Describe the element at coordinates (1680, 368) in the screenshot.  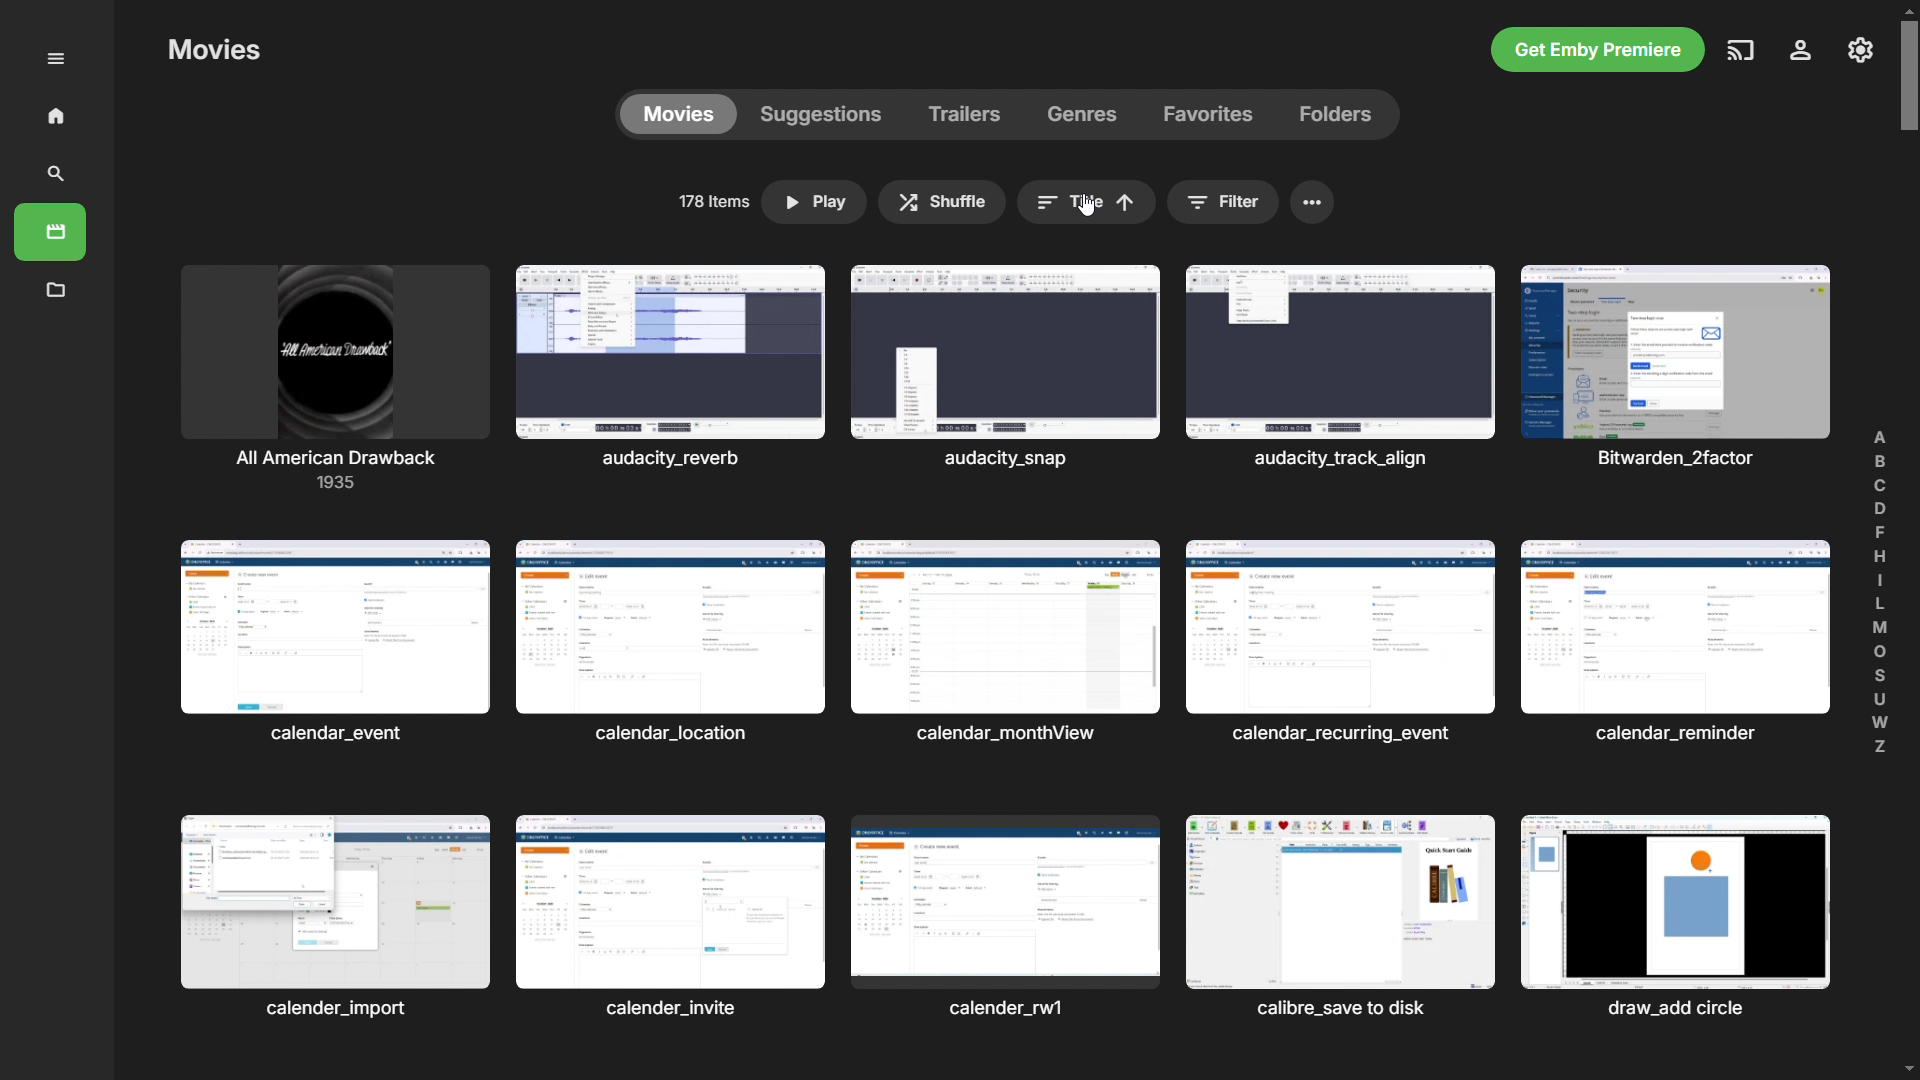
I see `` at that location.